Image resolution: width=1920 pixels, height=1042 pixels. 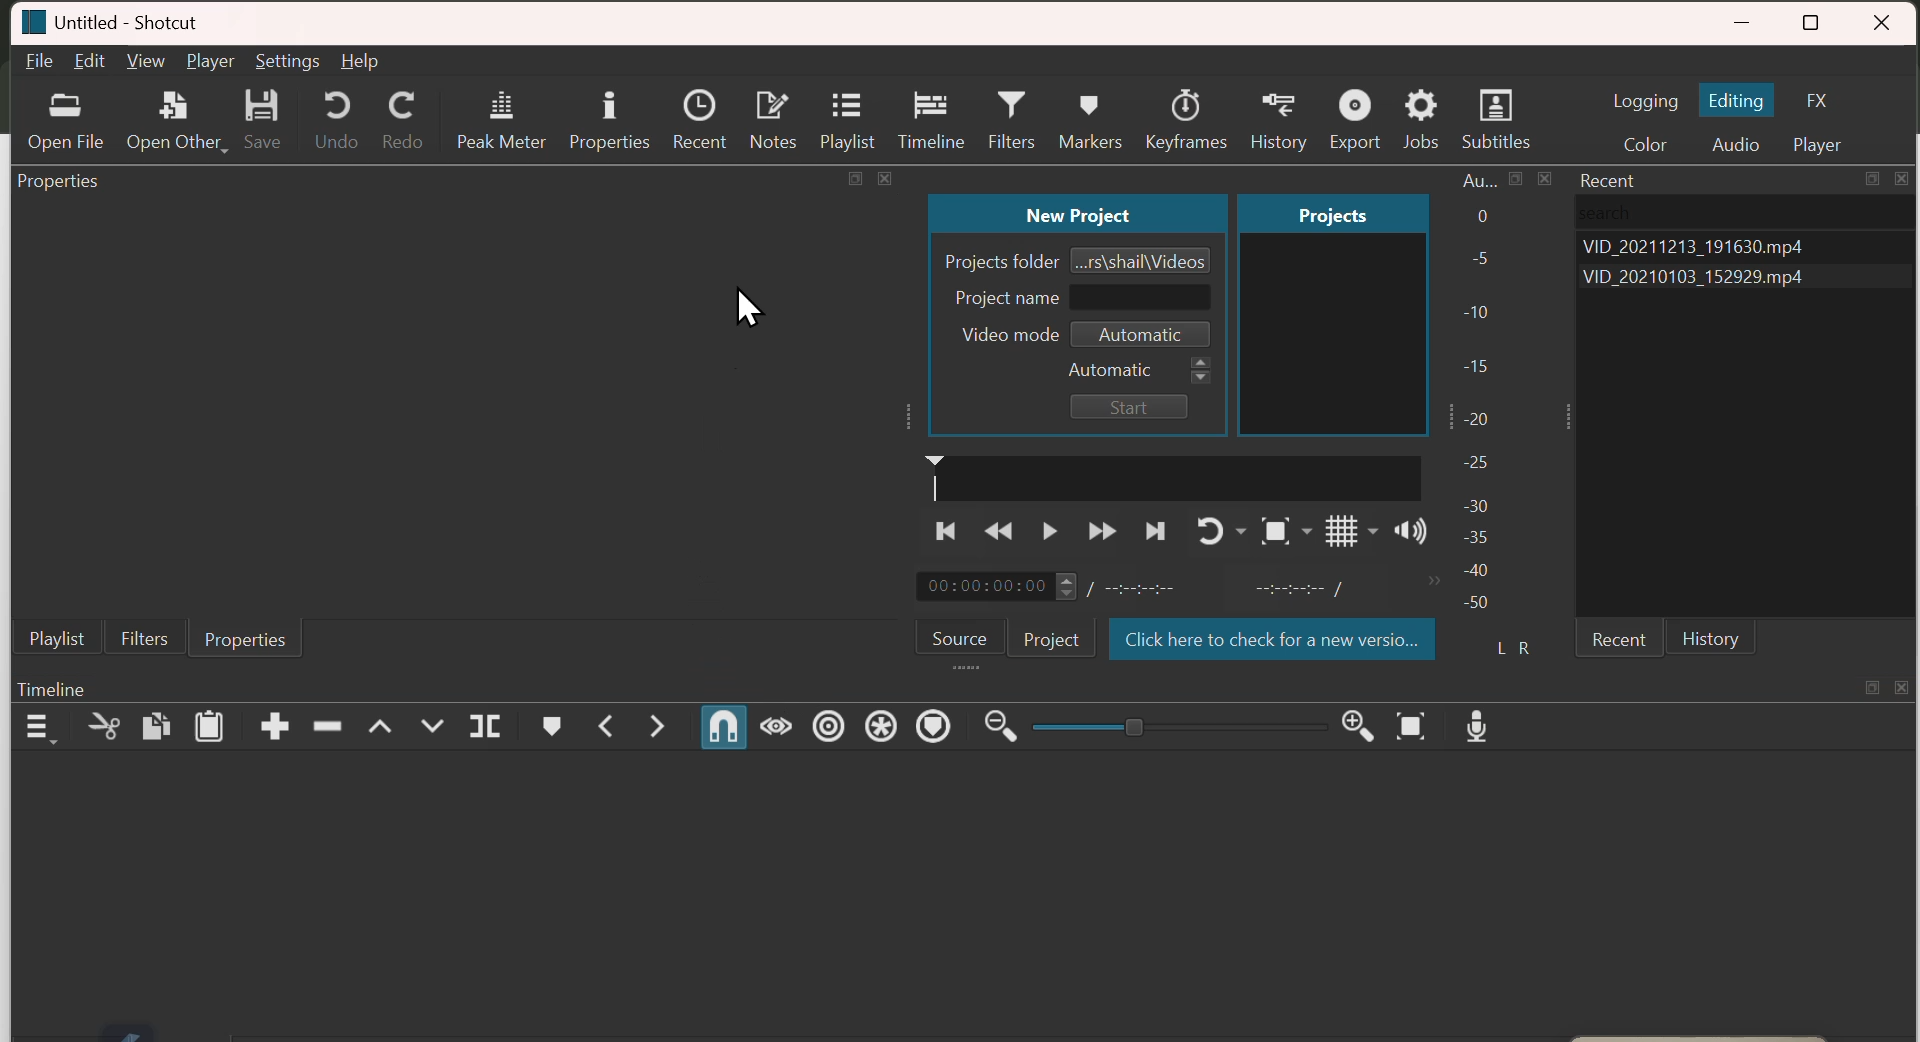 I want to click on Ripple All tracks, so click(x=882, y=726).